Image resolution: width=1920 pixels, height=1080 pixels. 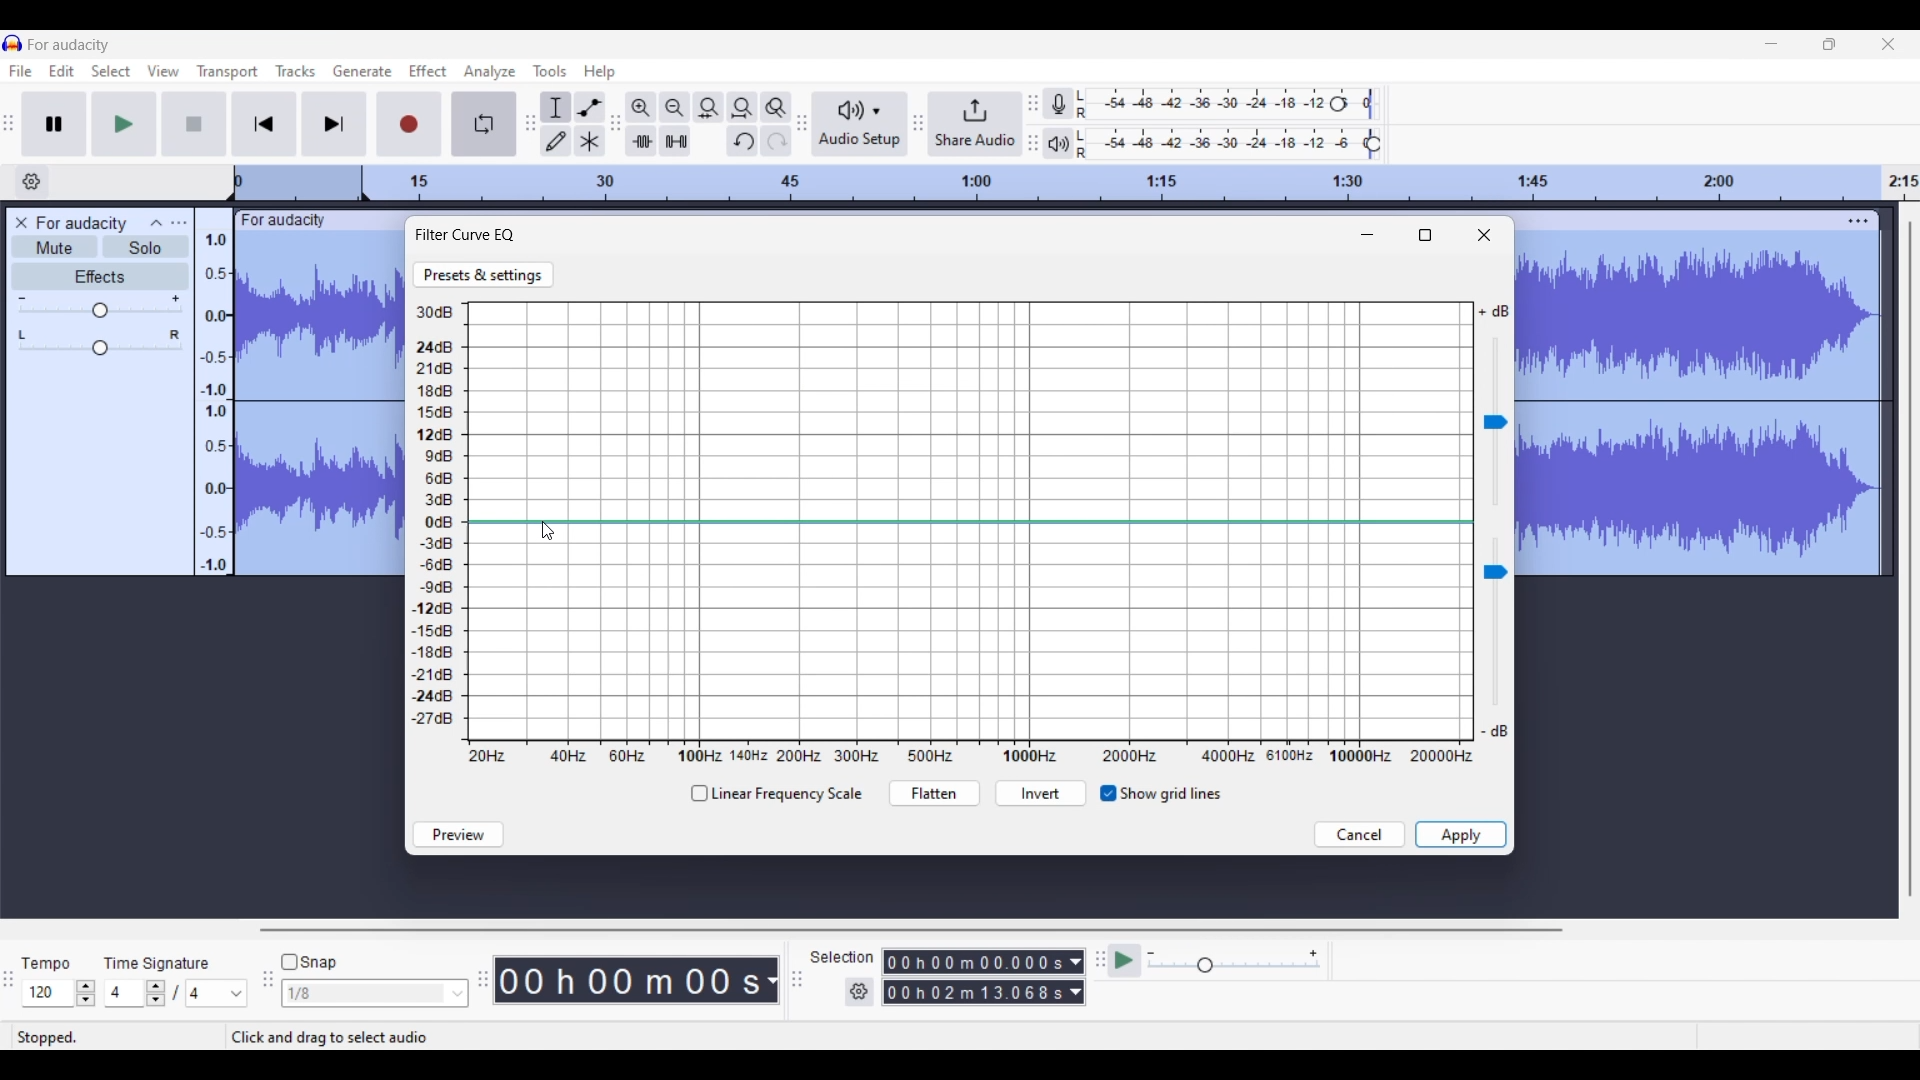 What do you see at coordinates (54, 247) in the screenshot?
I see `Mute` at bounding box center [54, 247].